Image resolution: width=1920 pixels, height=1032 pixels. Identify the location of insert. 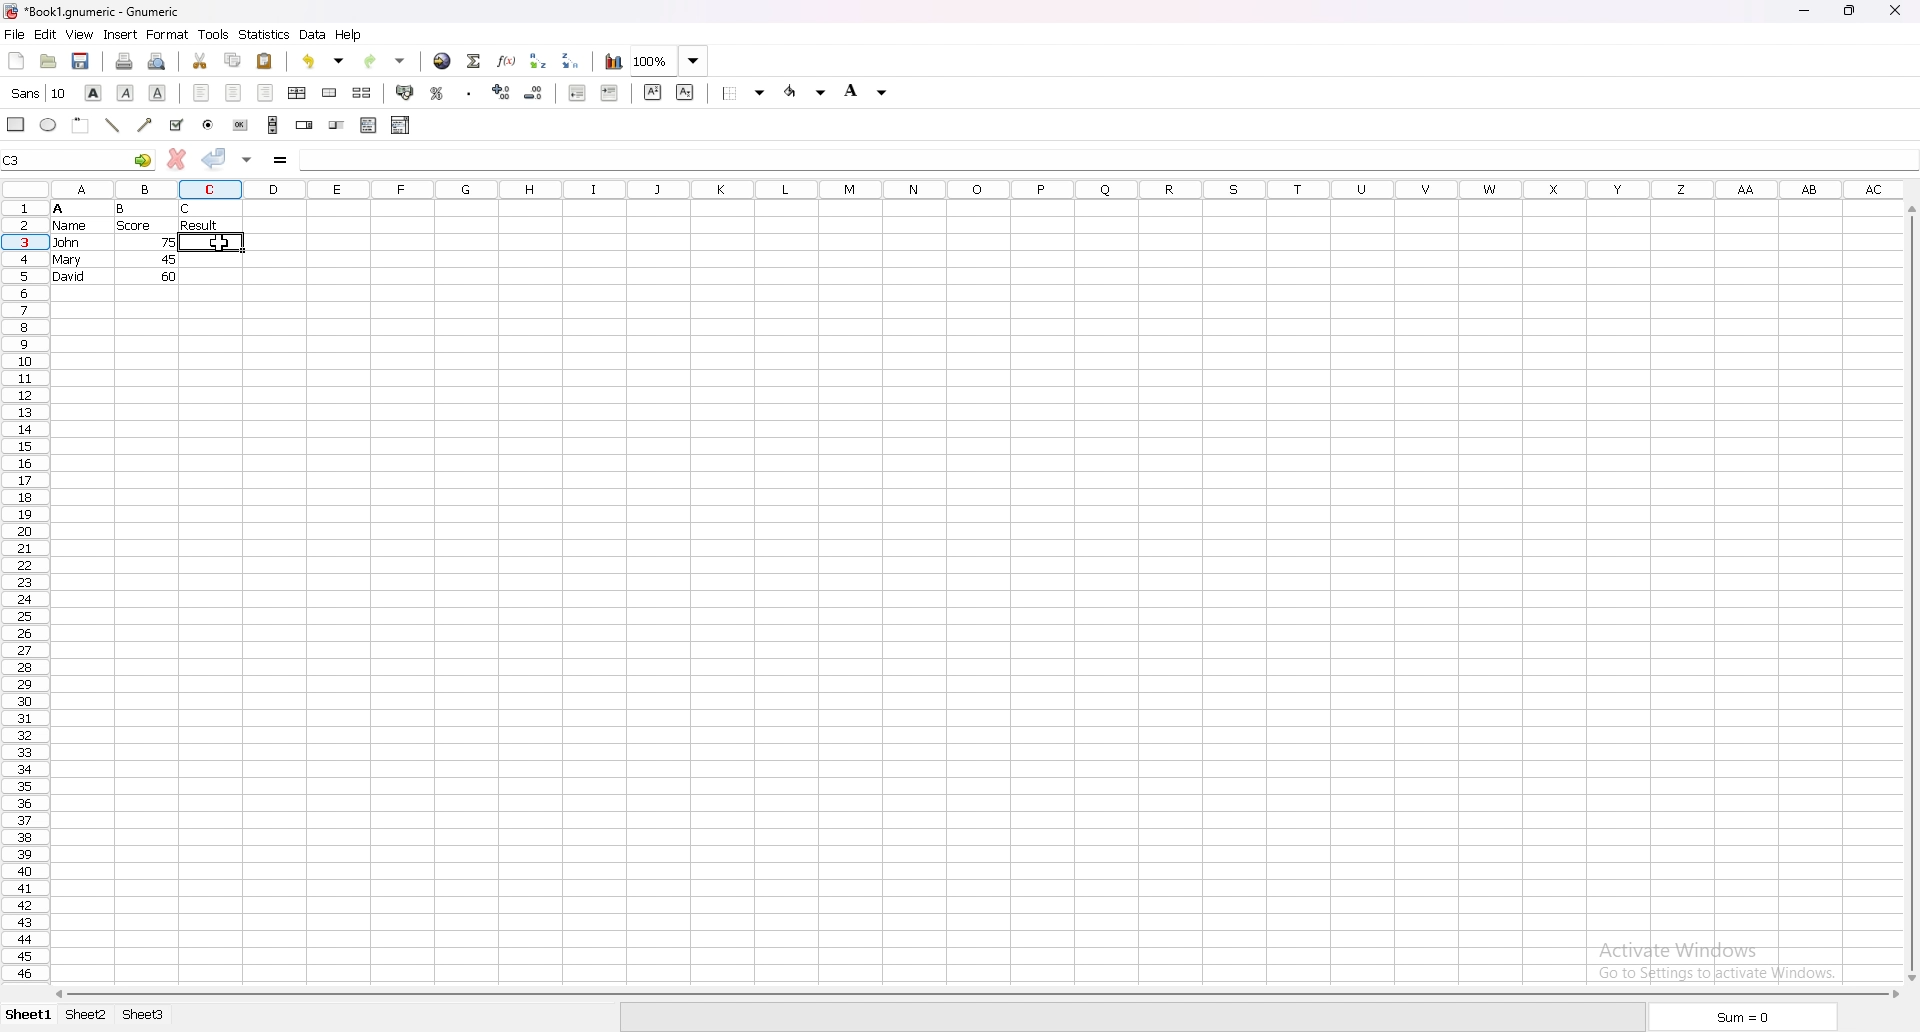
(120, 35).